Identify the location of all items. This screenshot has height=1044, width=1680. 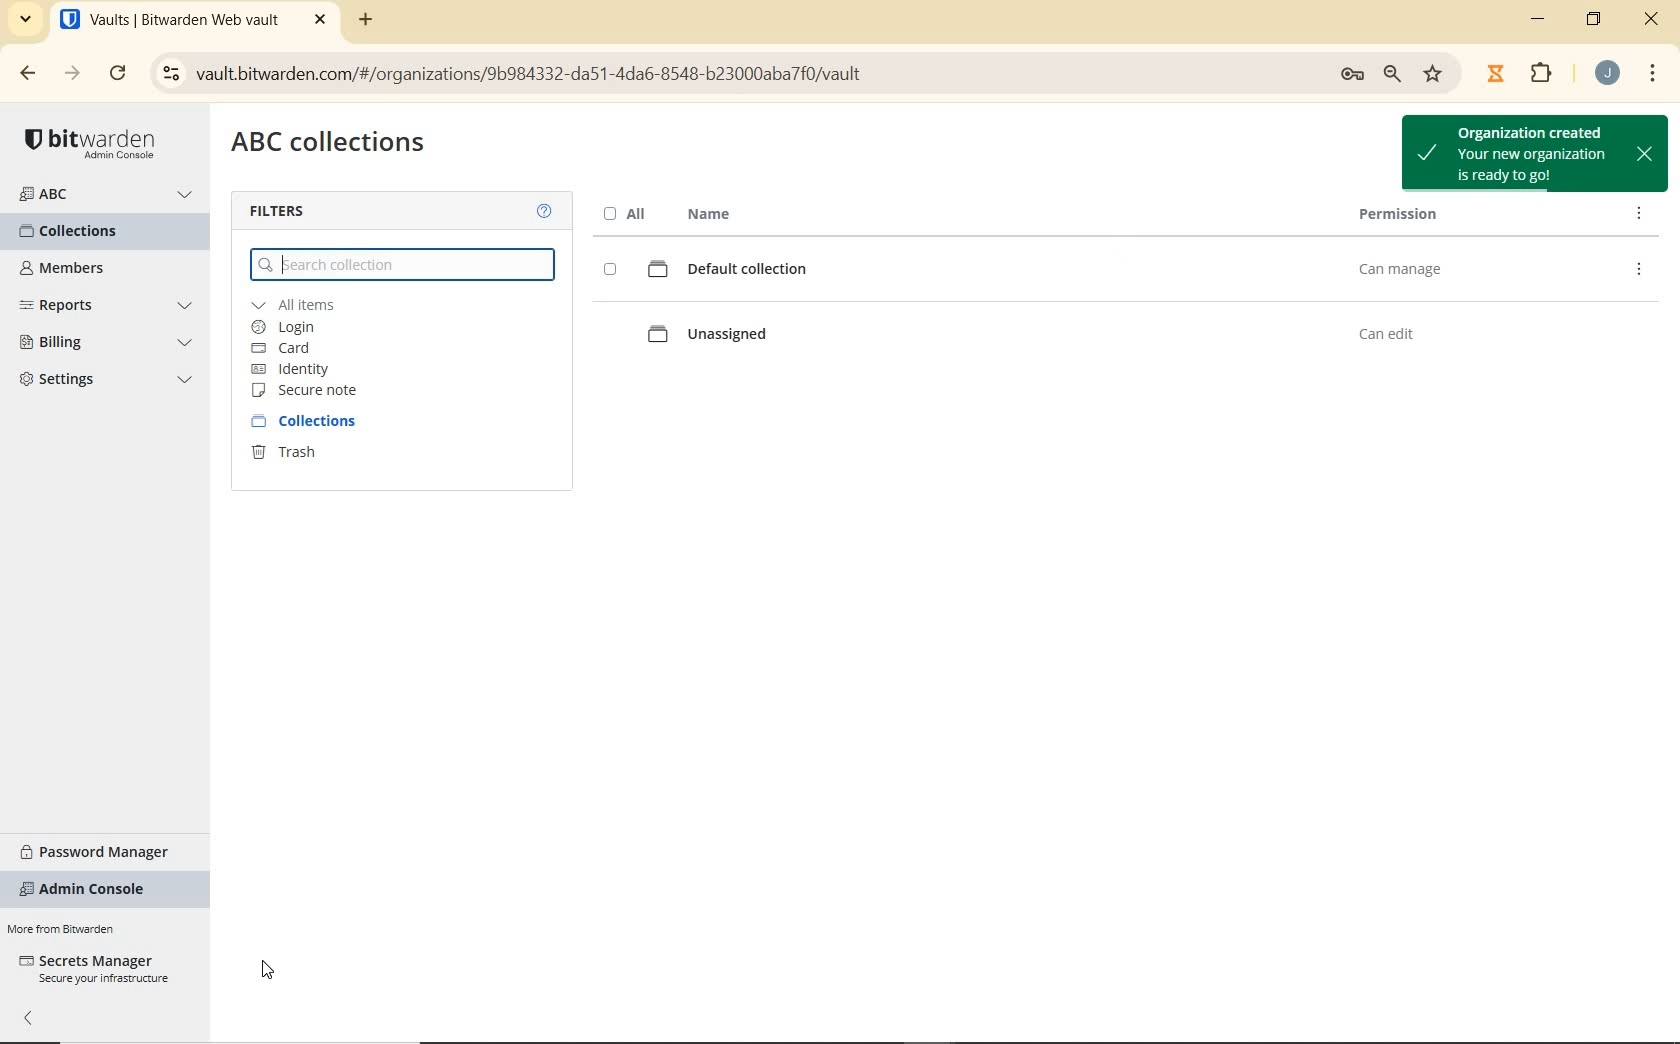
(291, 305).